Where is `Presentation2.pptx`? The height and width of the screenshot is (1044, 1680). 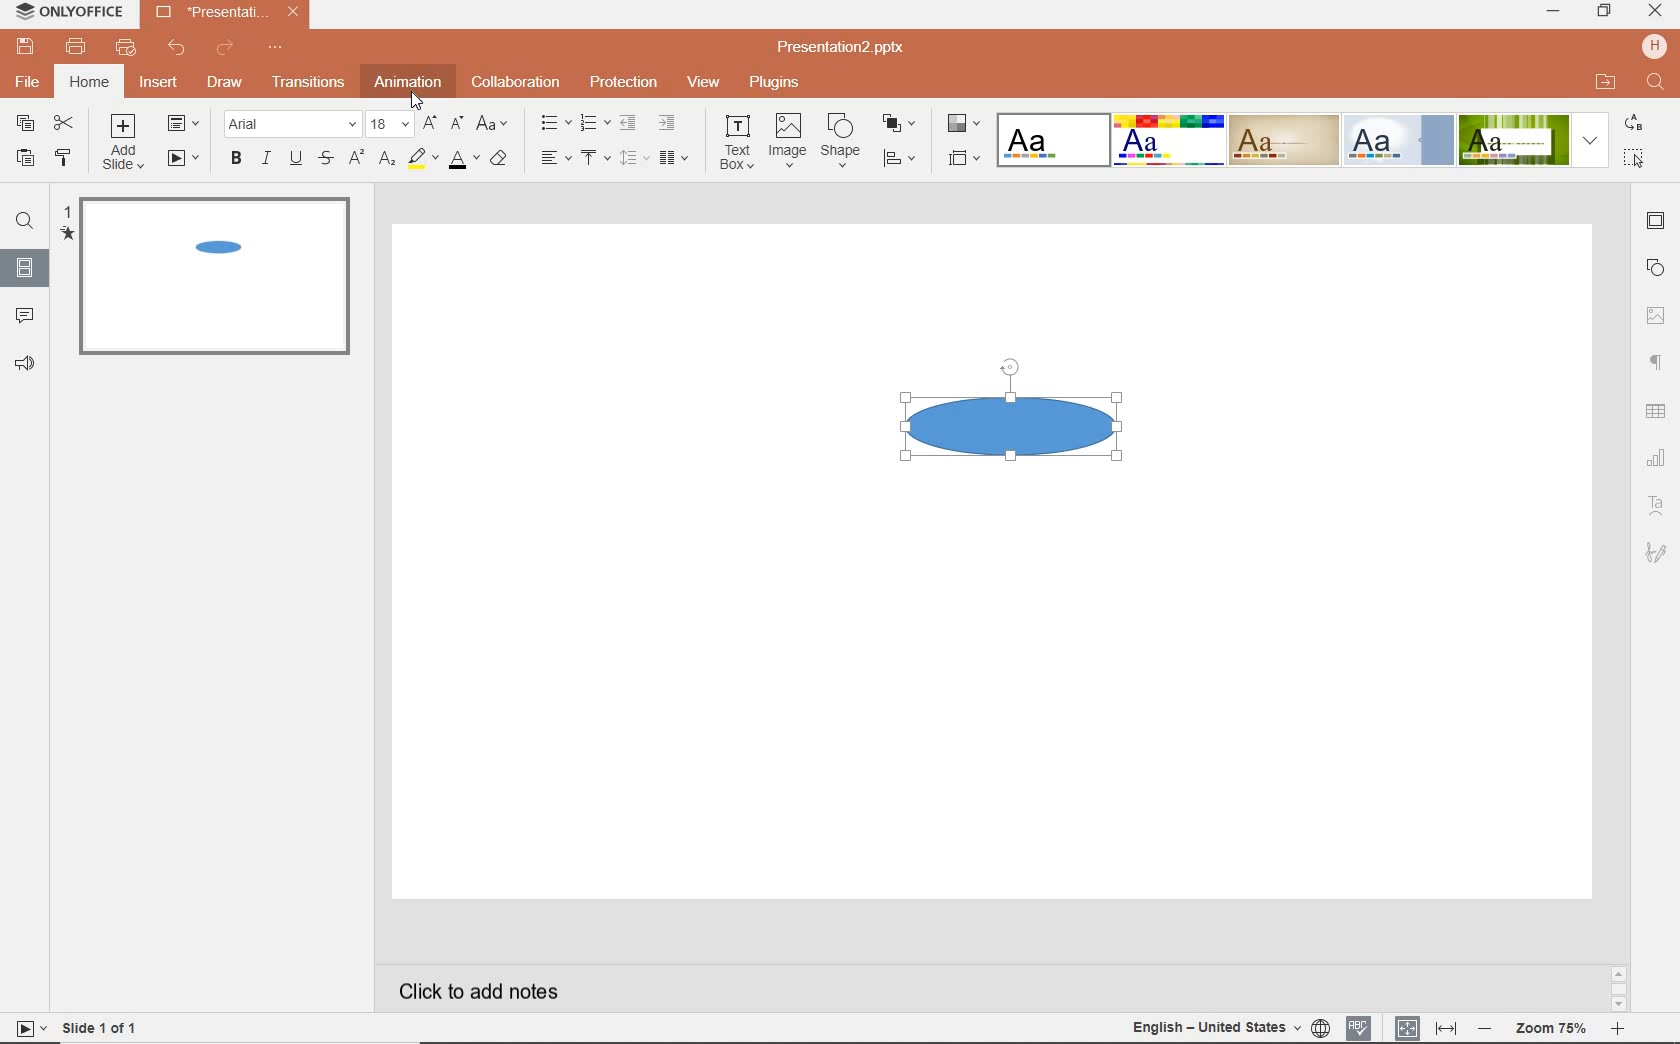 Presentation2.pptx is located at coordinates (226, 15).